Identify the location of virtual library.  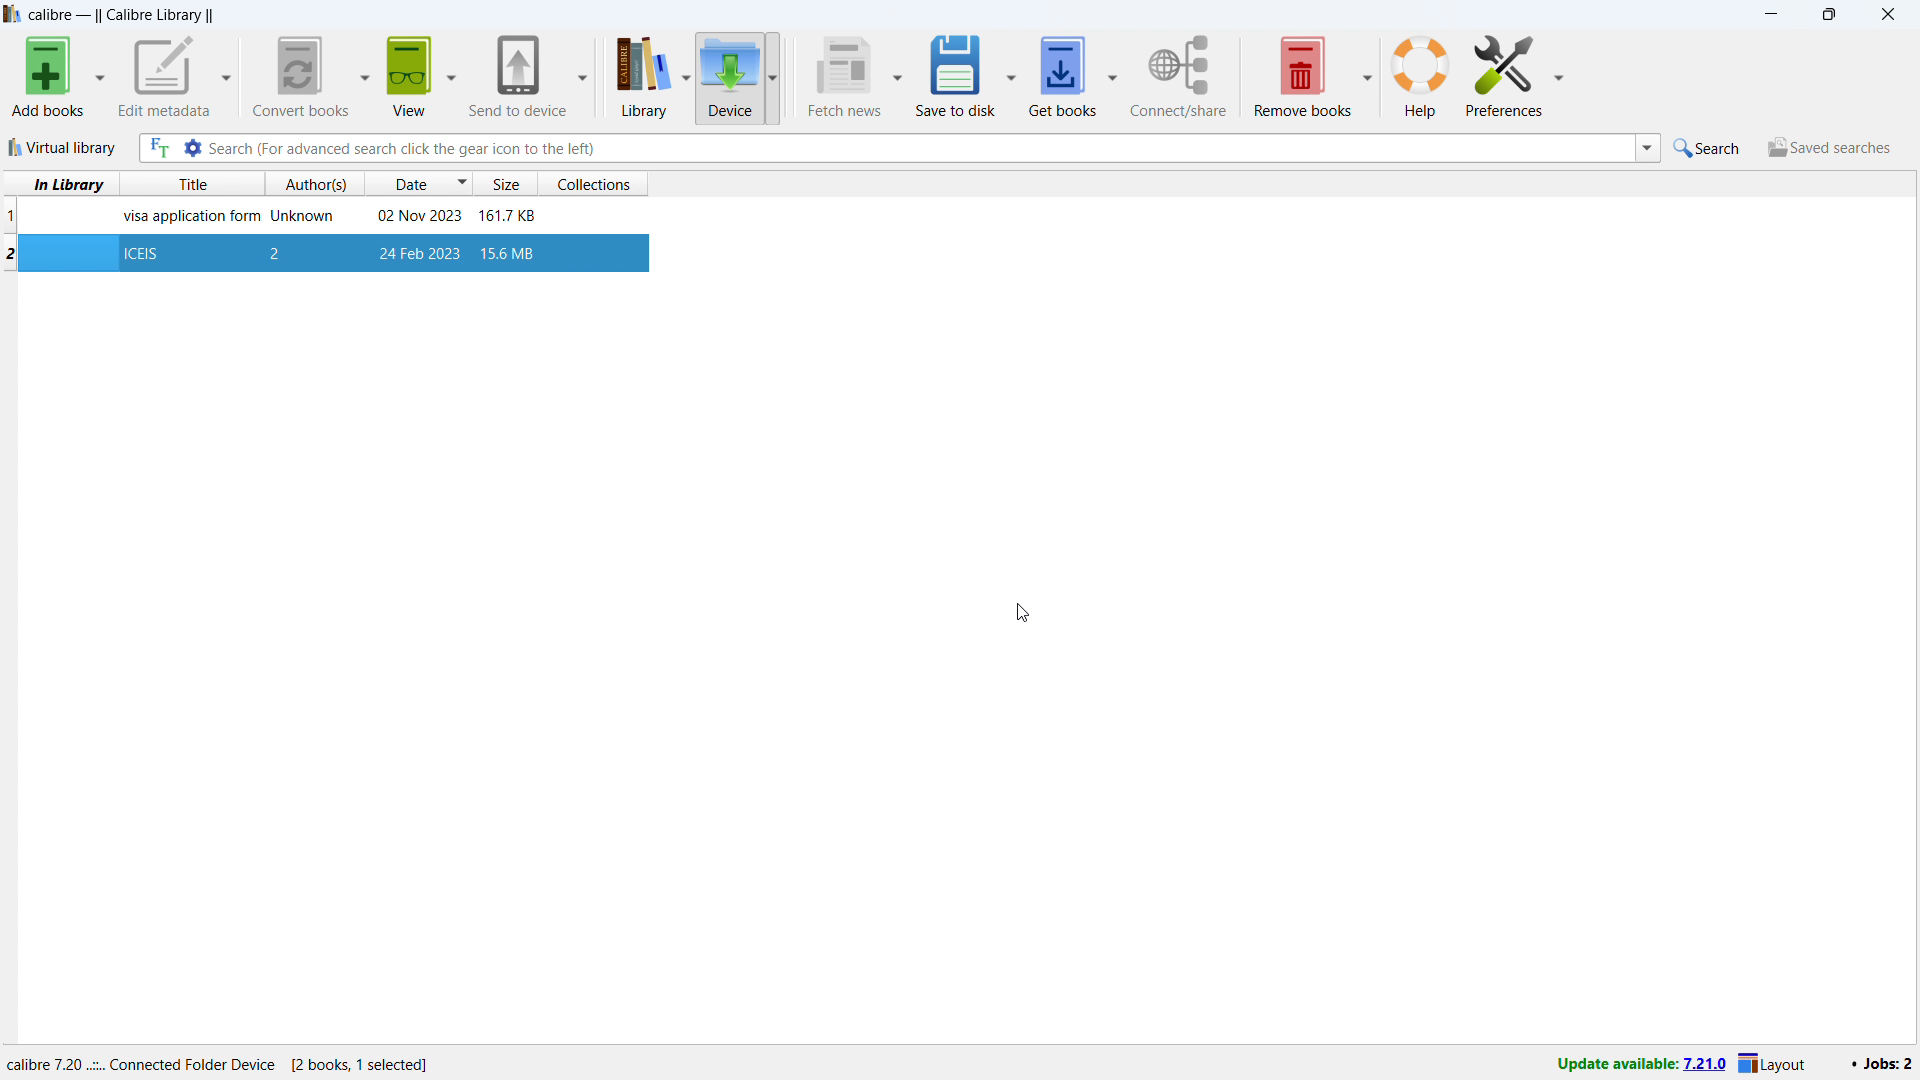
(63, 147).